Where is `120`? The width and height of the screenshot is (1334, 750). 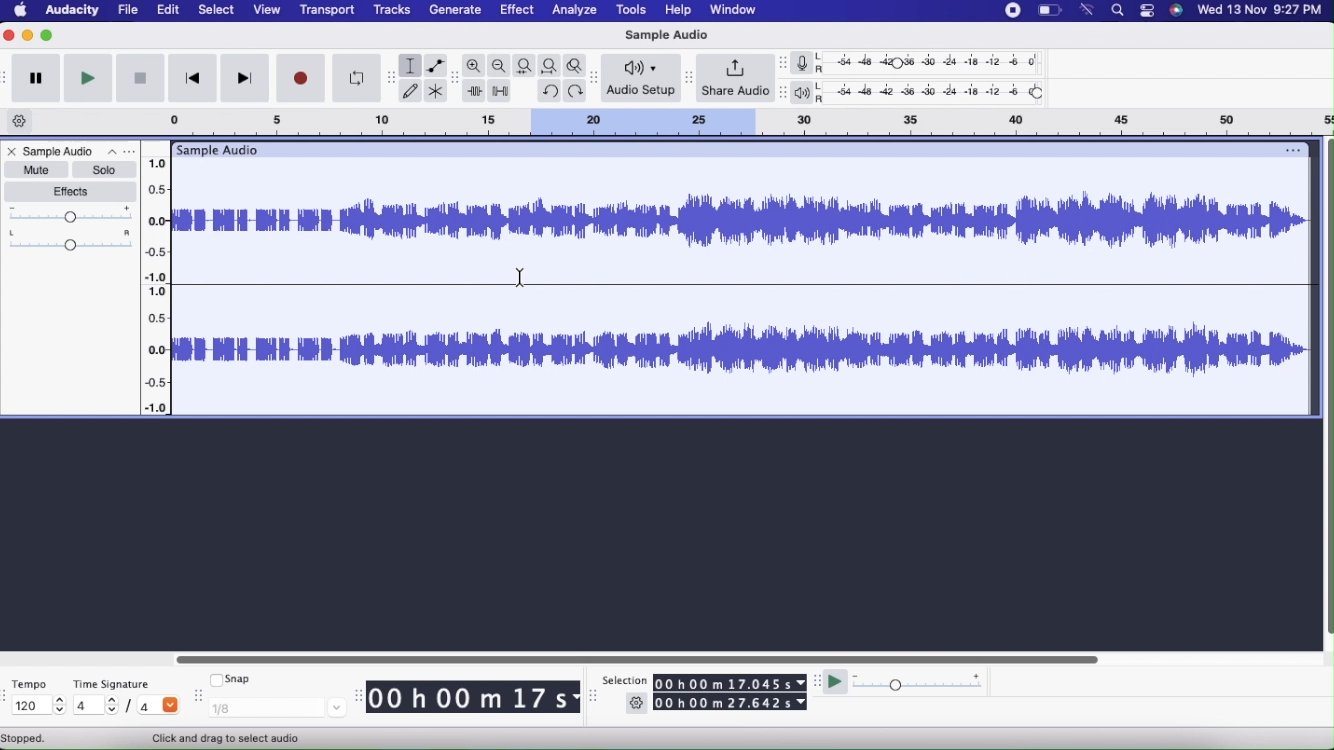
120 is located at coordinates (36, 706).